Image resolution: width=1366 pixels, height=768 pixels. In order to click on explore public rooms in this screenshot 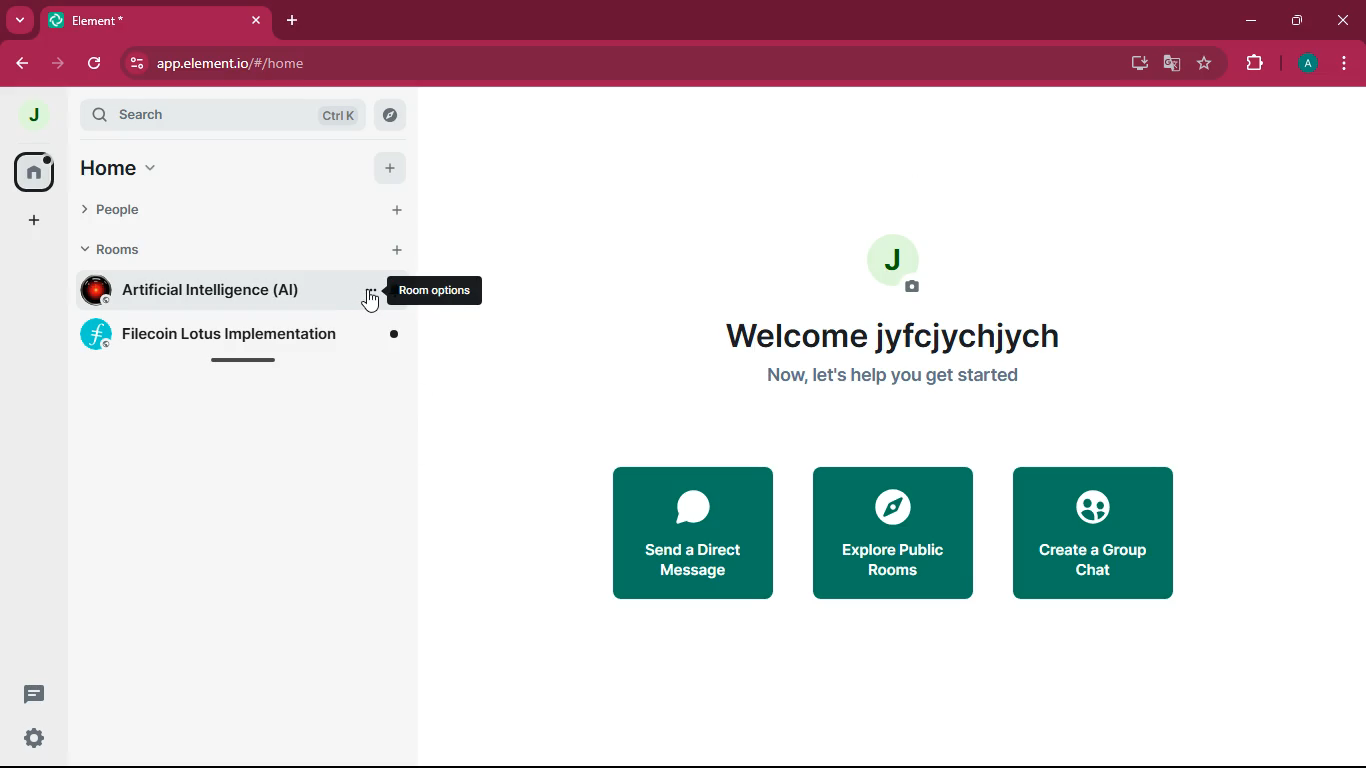, I will do `click(890, 531)`.